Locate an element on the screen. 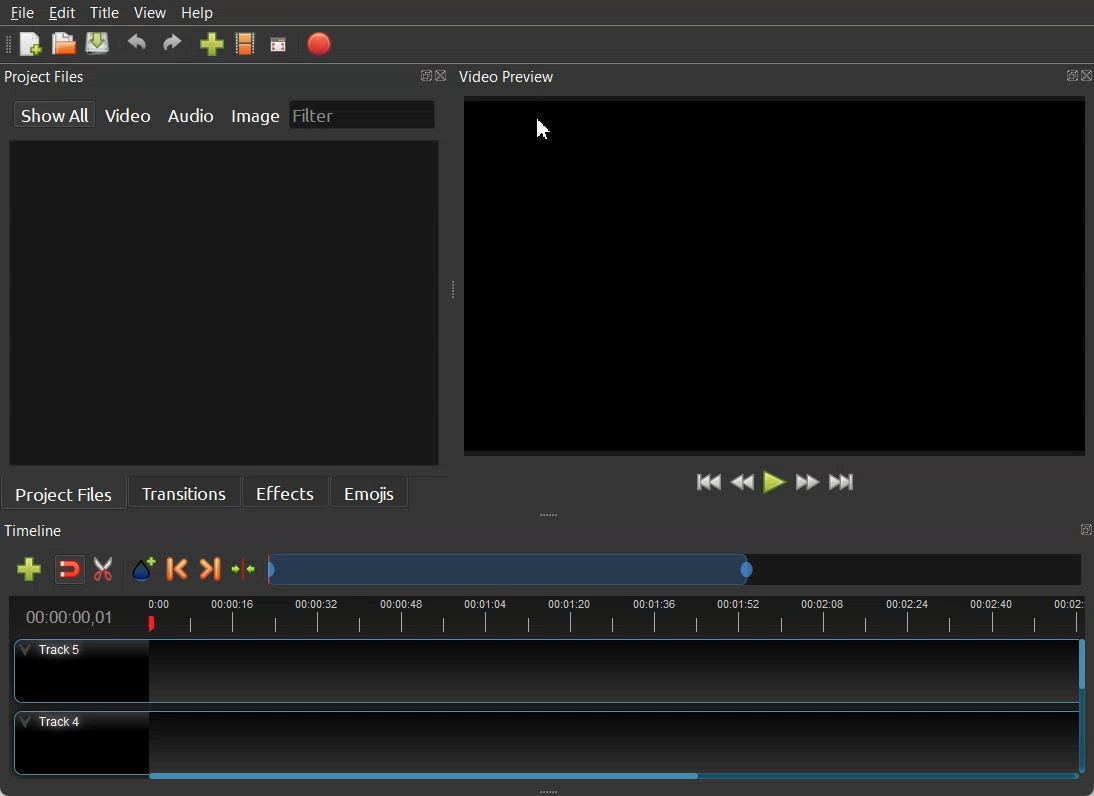 The height and width of the screenshot is (796, 1094). Rewind is located at coordinates (743, 481).